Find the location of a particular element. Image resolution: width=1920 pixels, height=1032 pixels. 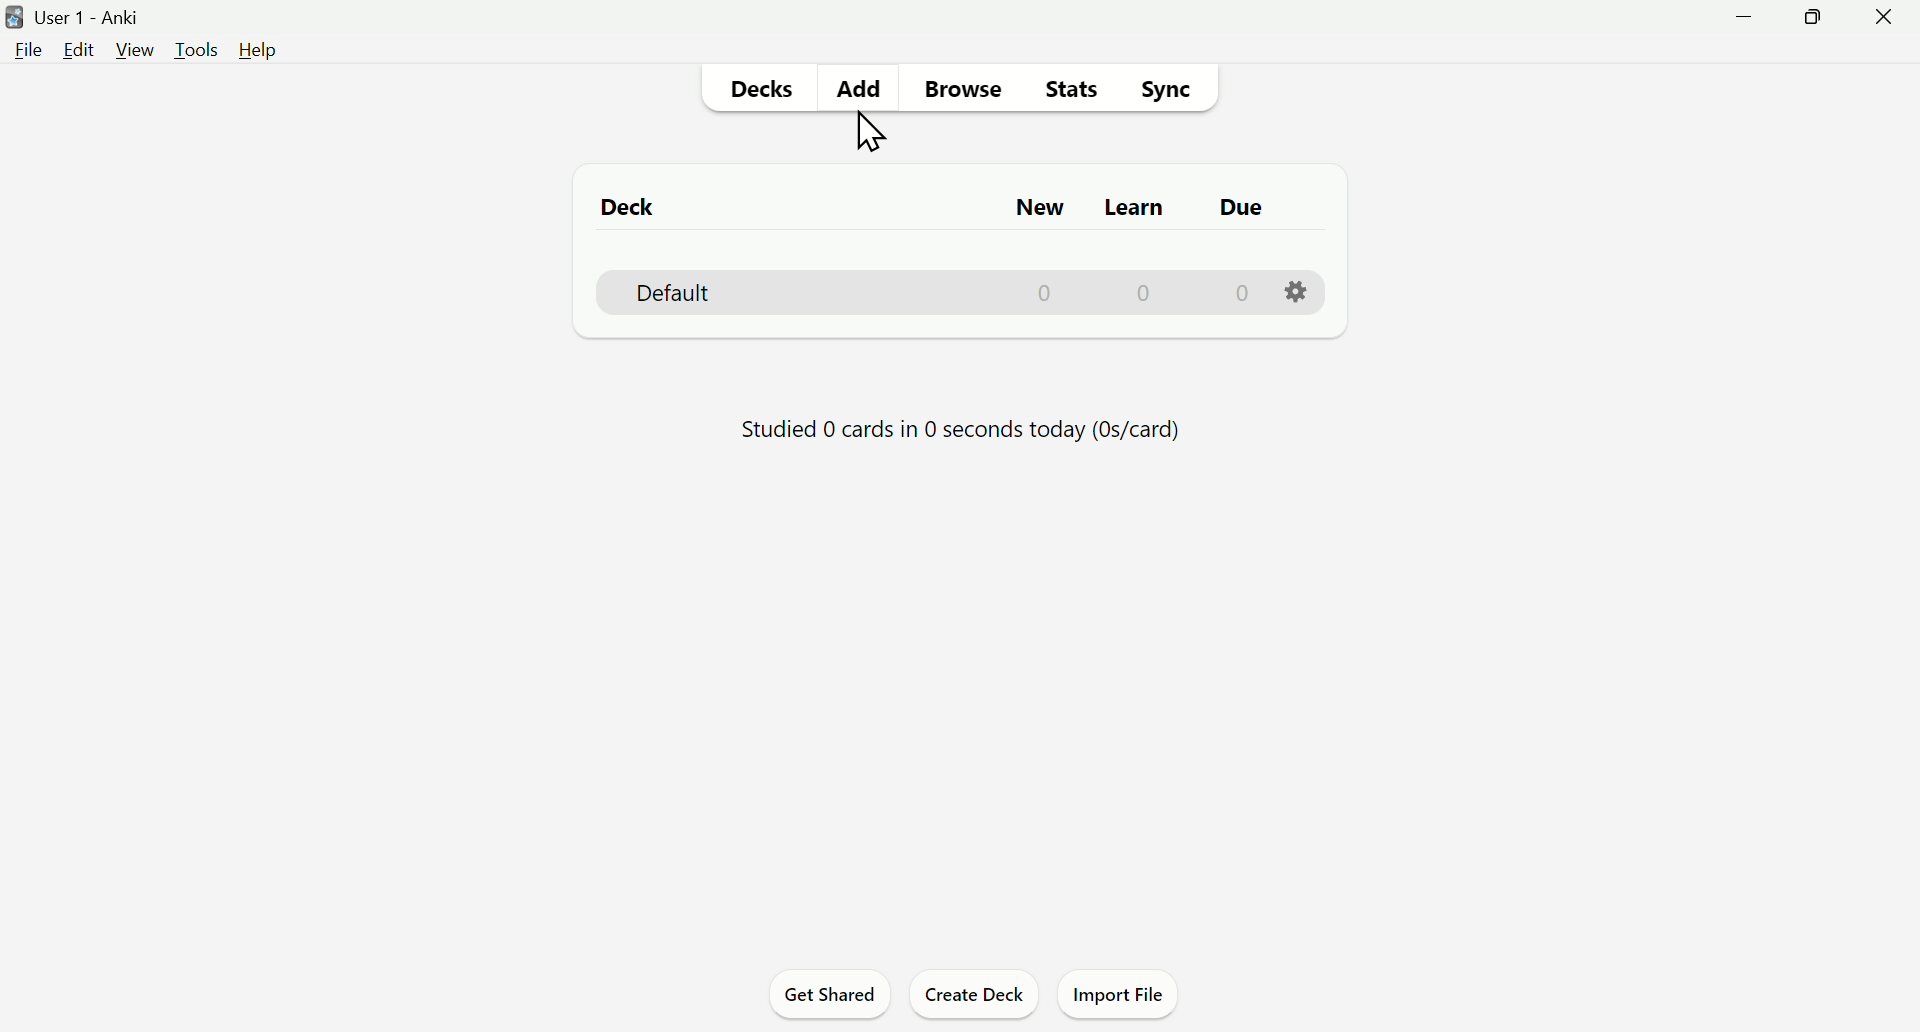

Stats is located at coordinates (1071, 91).